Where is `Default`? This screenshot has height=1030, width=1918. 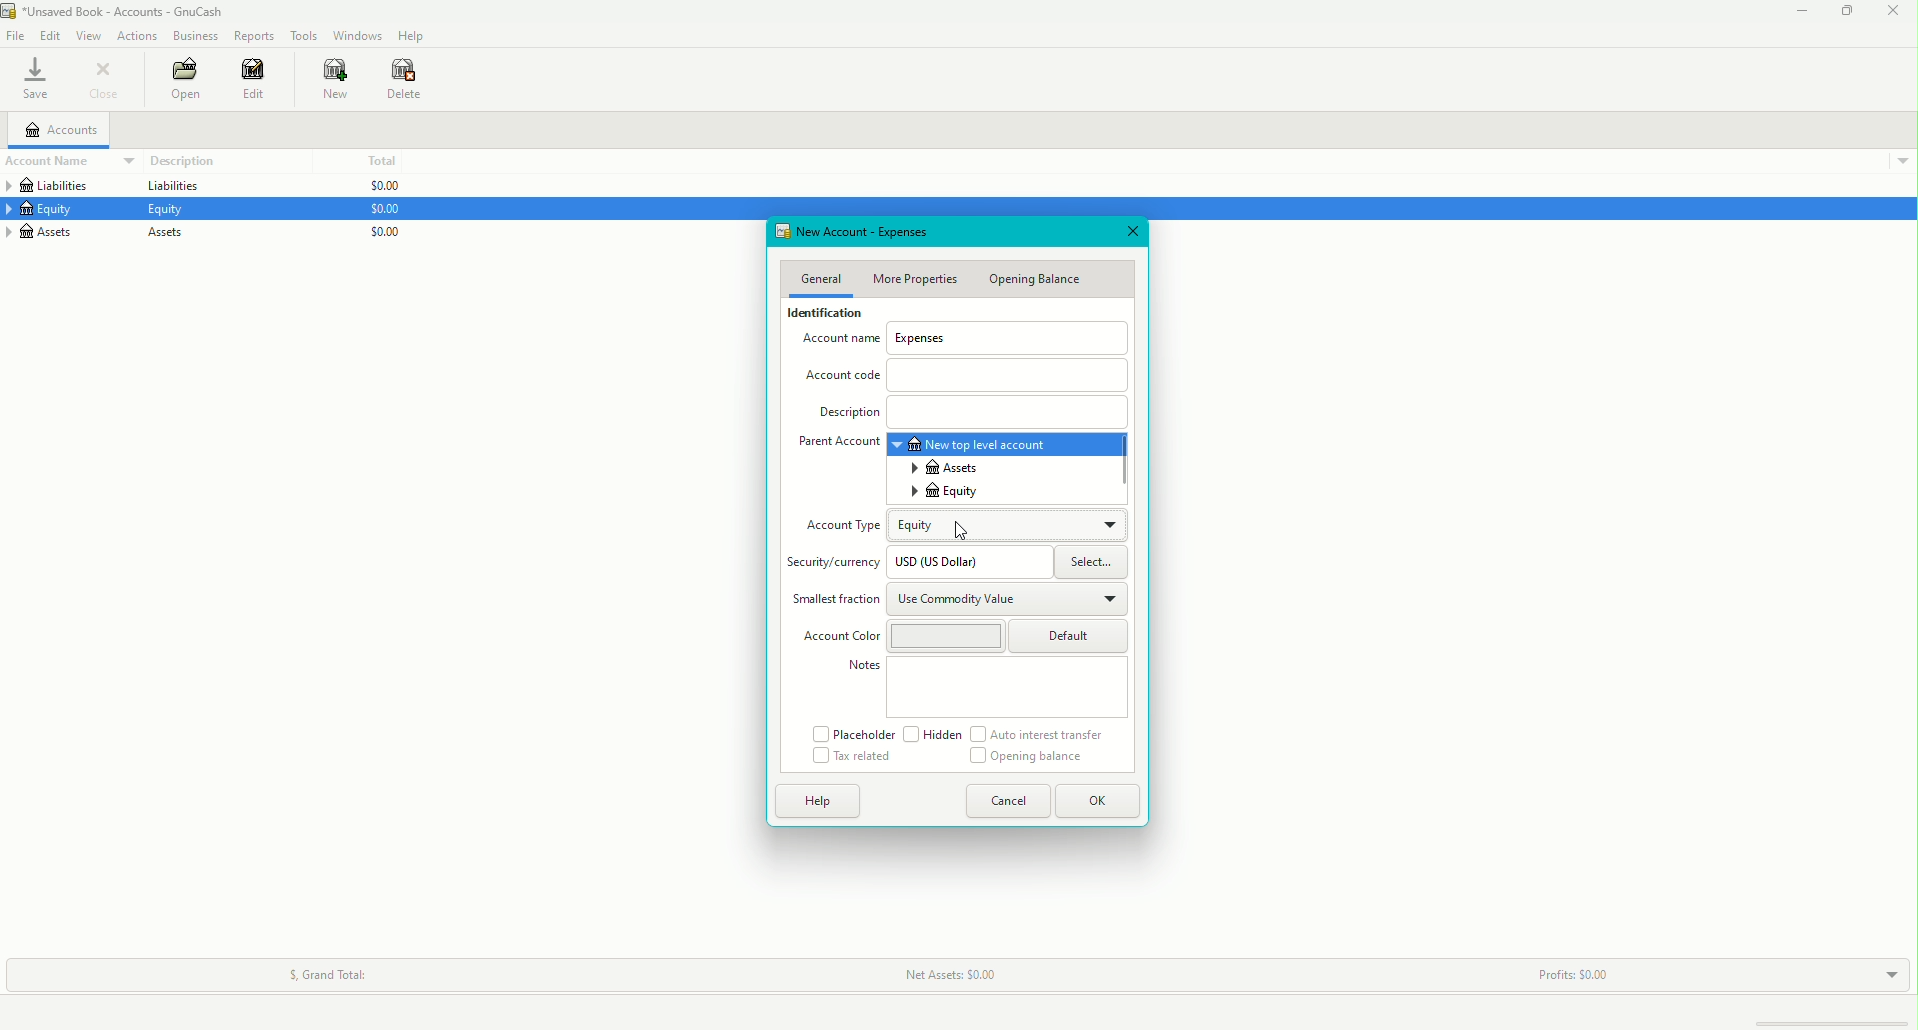 Default is located at coordinates (1072, 636).